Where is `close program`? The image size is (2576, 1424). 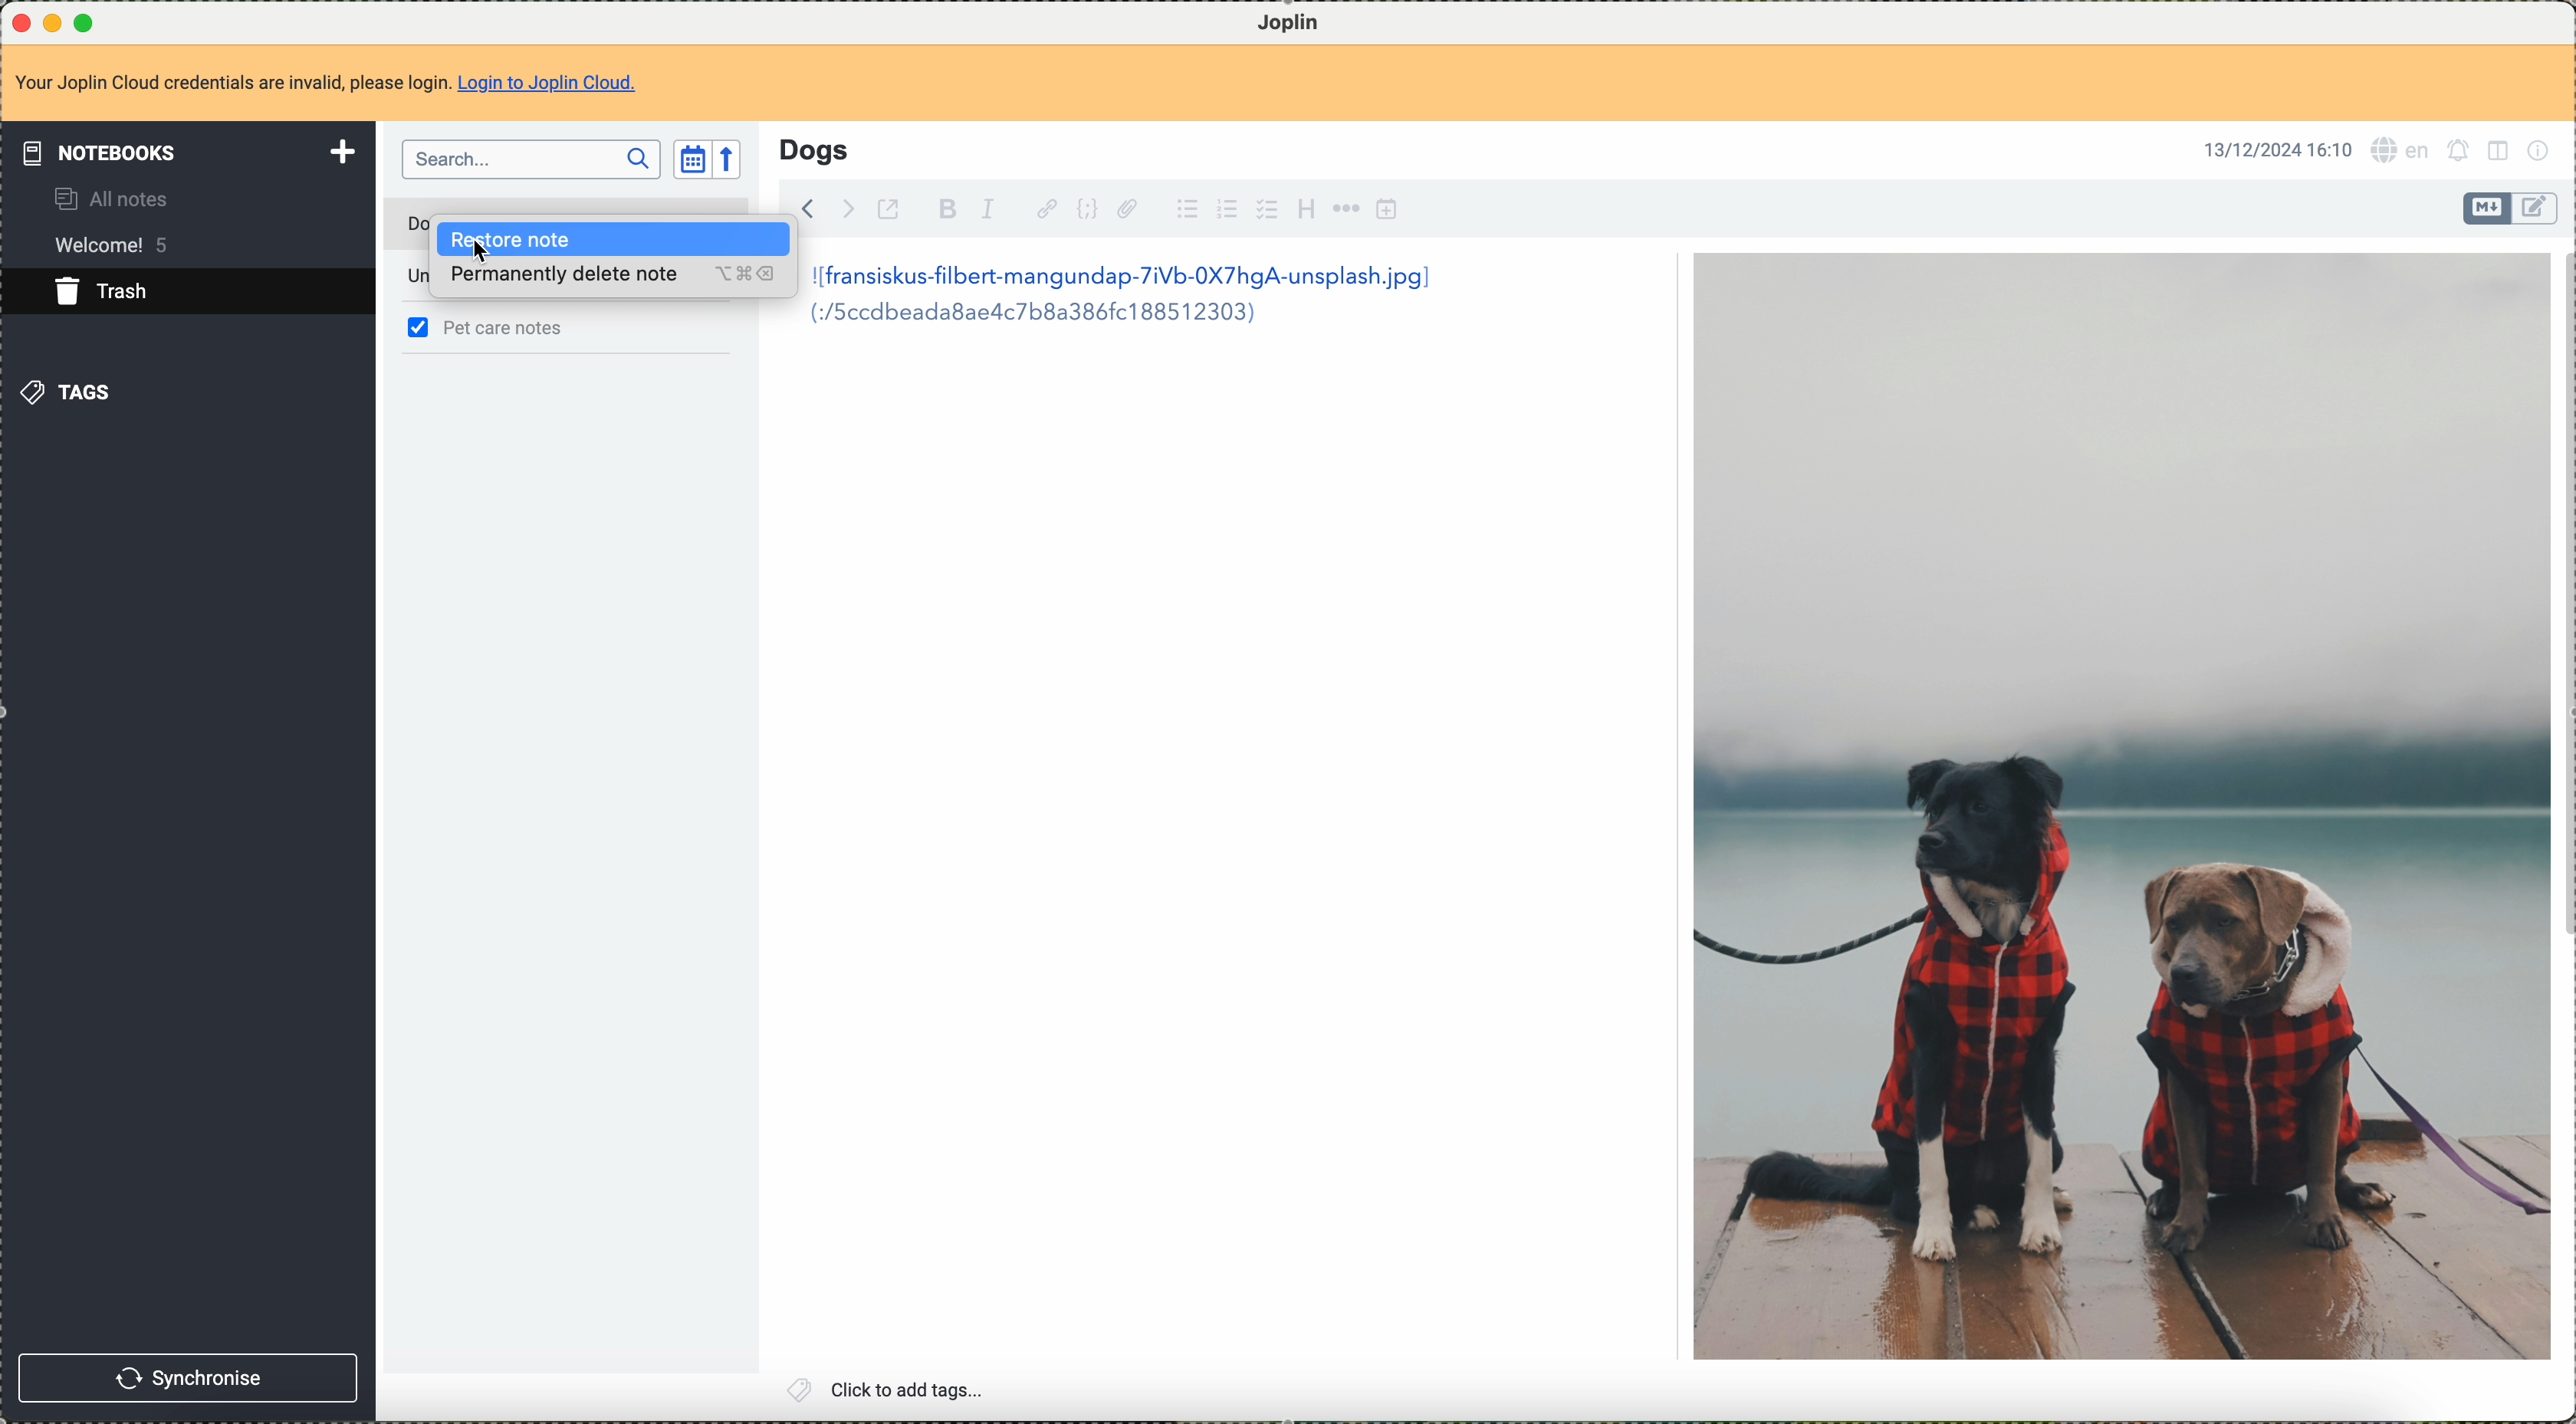 close program is located at coordinates (19, 19).